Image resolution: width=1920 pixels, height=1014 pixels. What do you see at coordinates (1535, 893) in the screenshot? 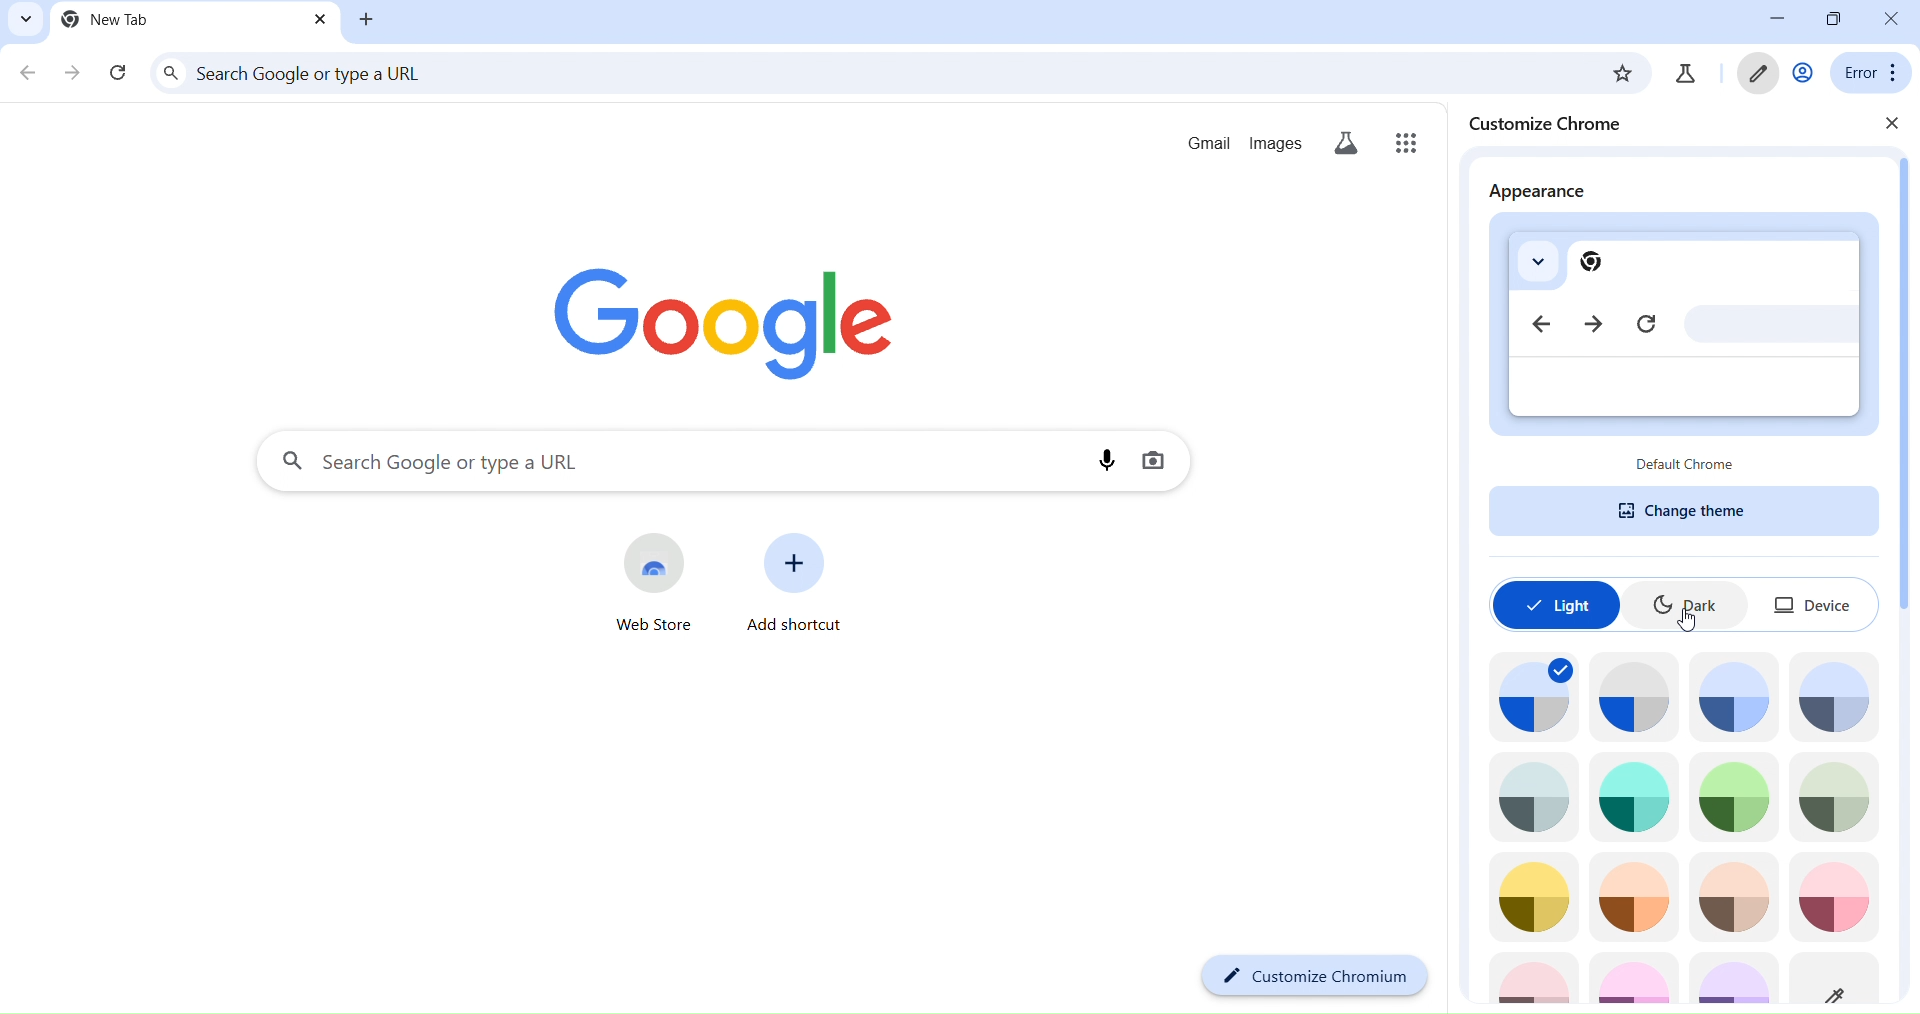
I see `theme icon` at bounding box center [1535, 893].